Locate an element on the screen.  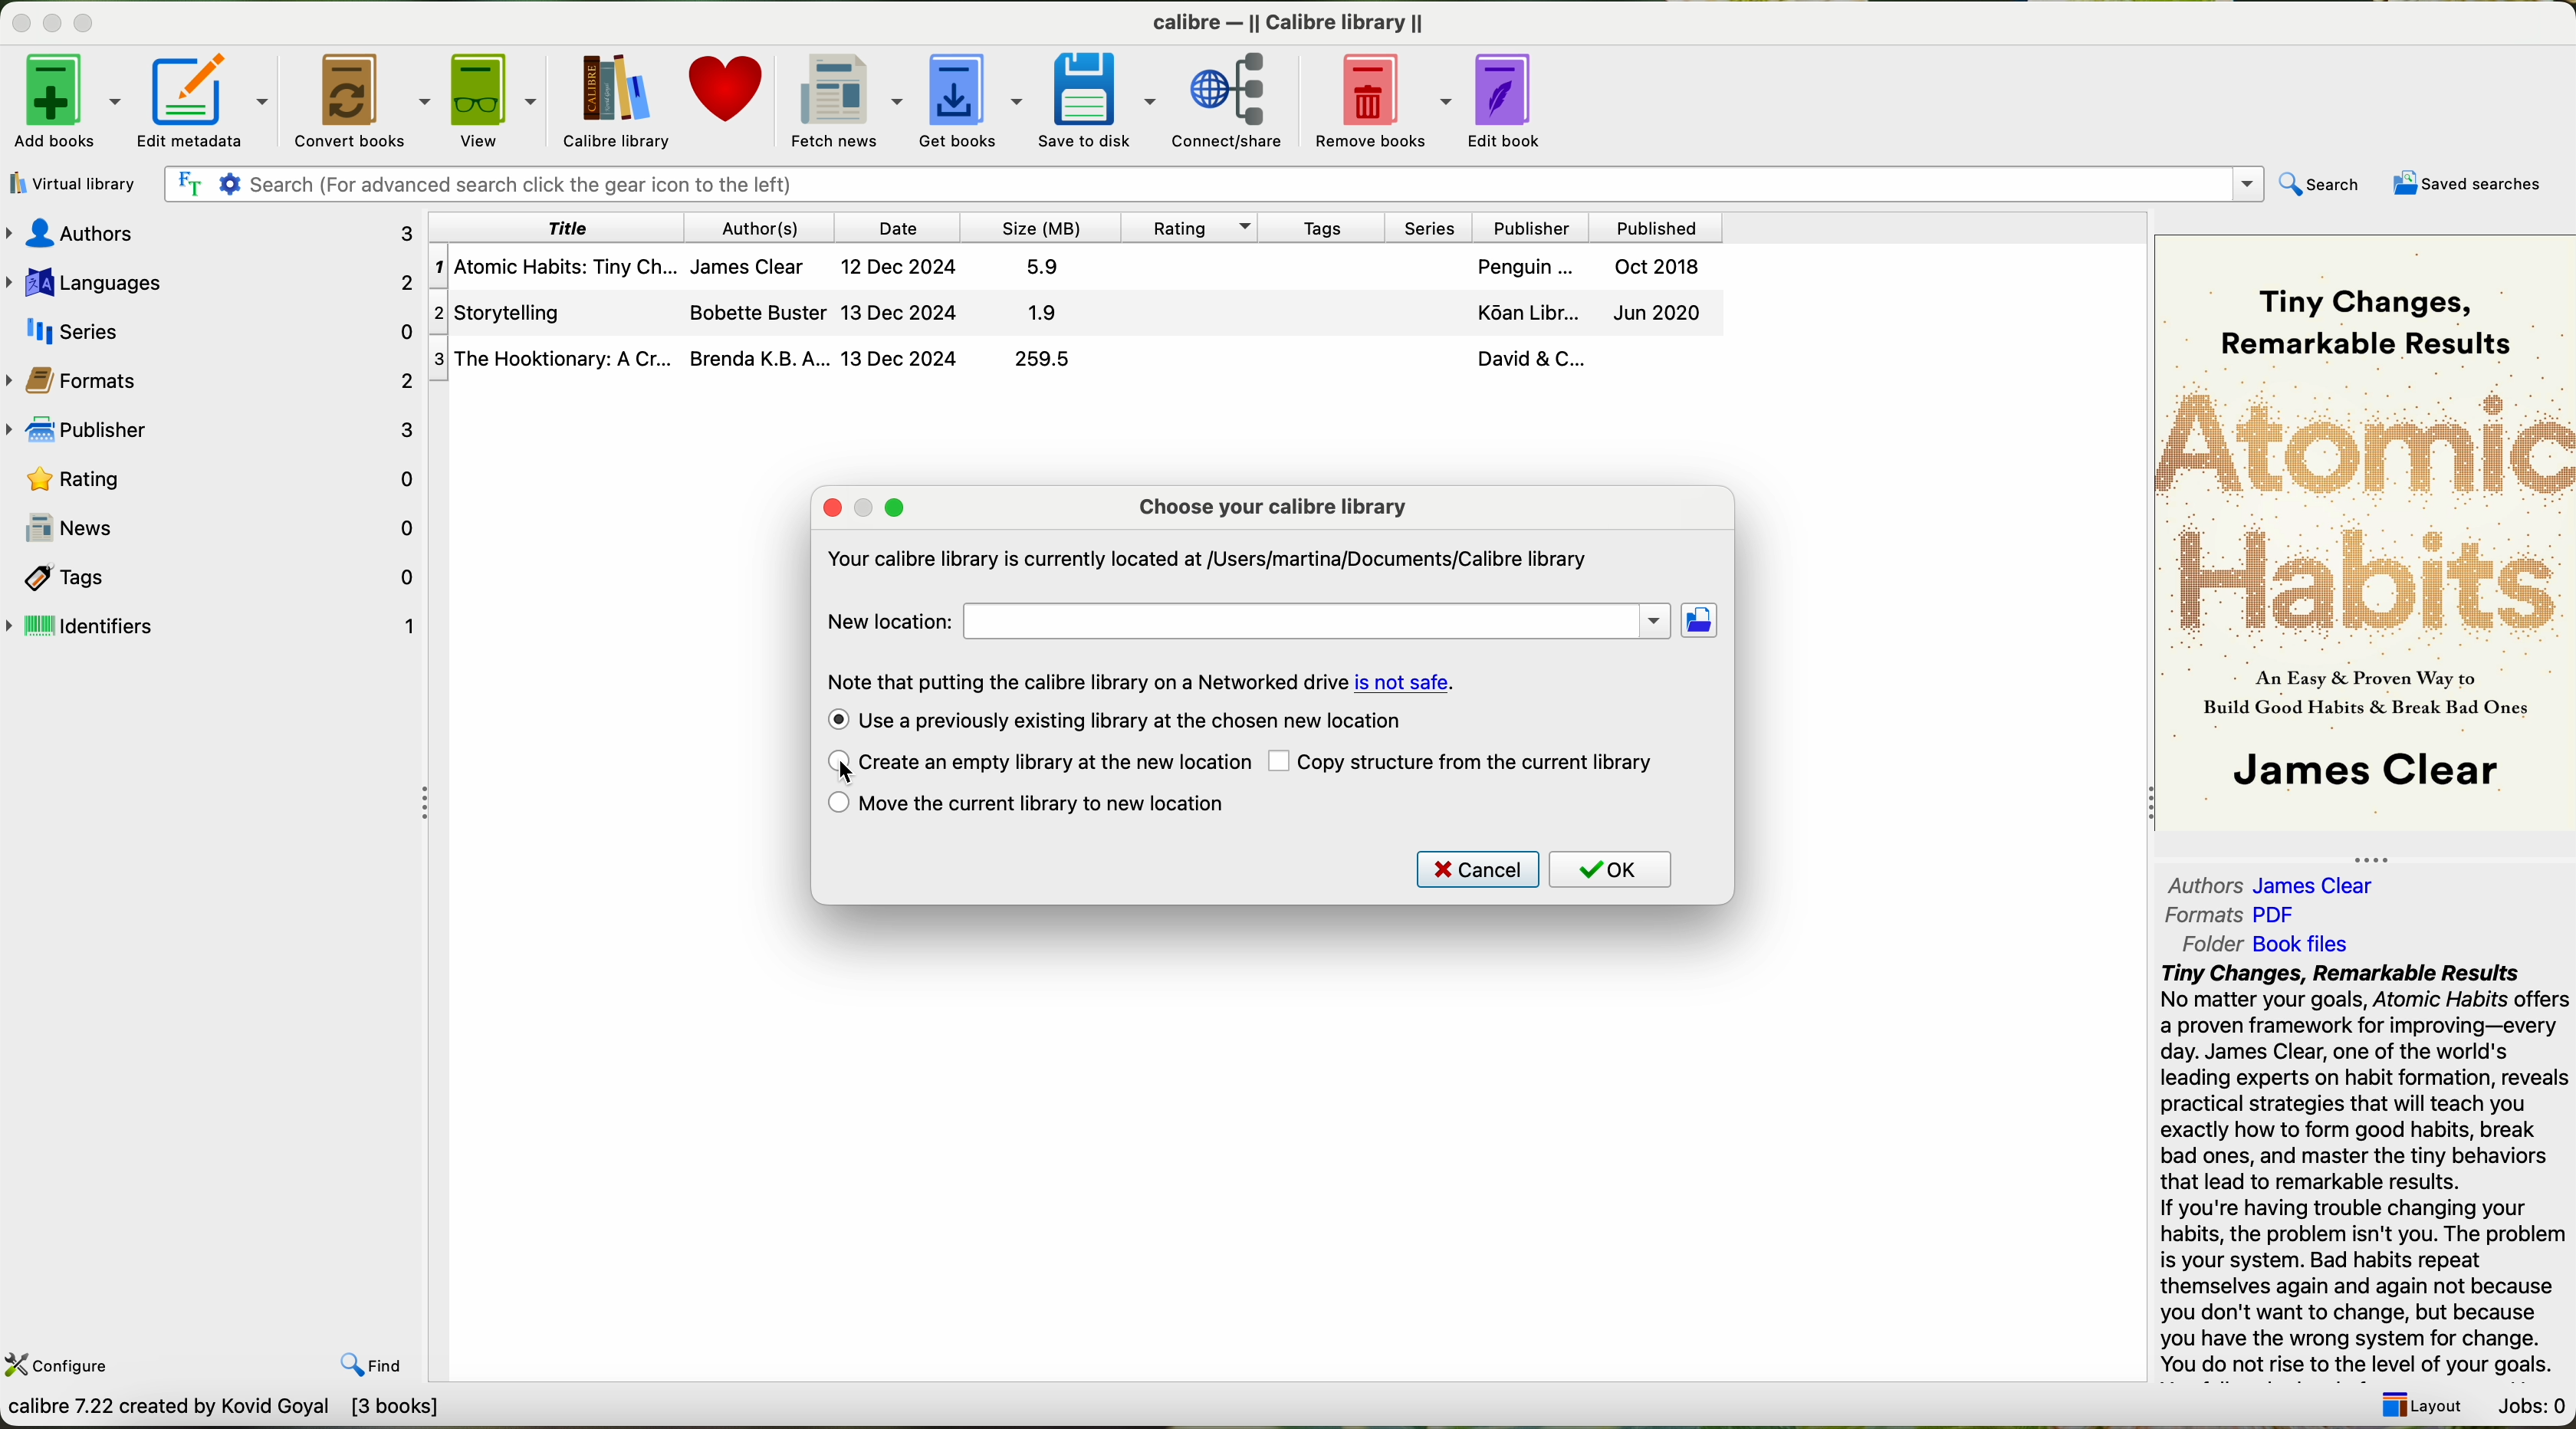
Third Book The Hooktionary is located at coordinates (1075, 360).